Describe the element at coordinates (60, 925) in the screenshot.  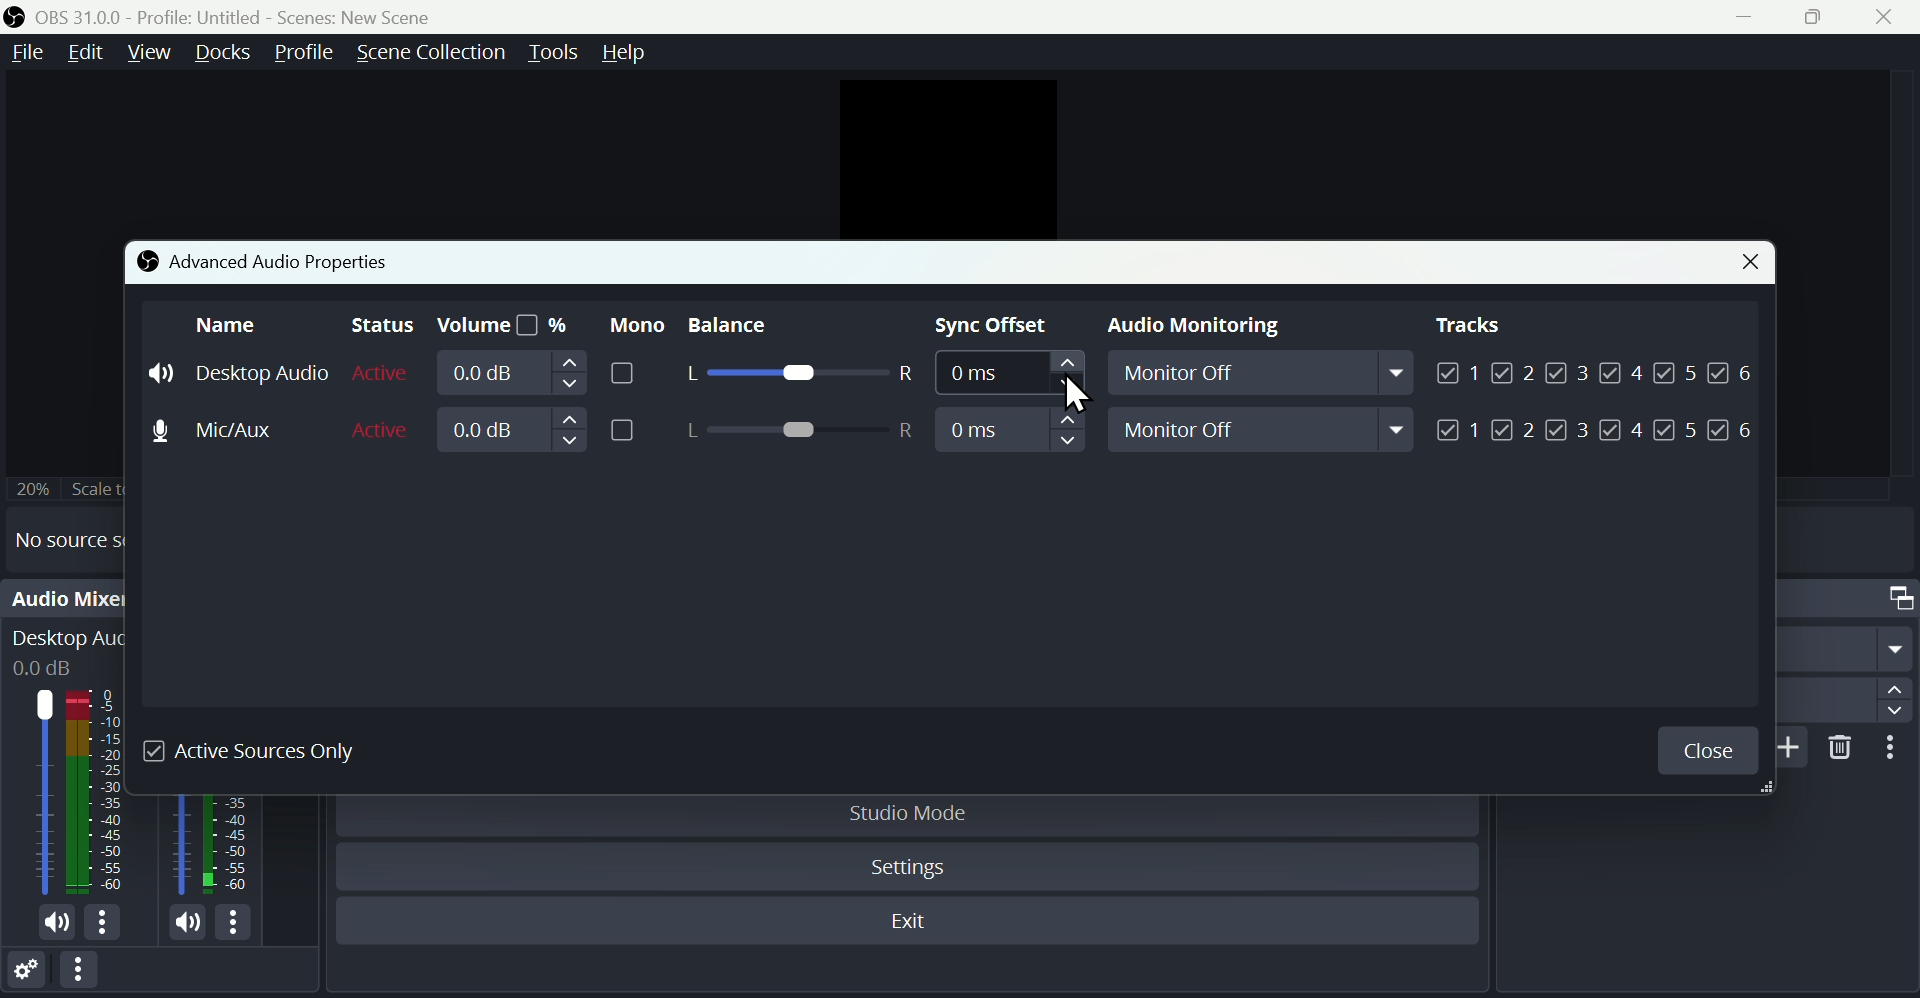
I see `(un)mute` at that location.